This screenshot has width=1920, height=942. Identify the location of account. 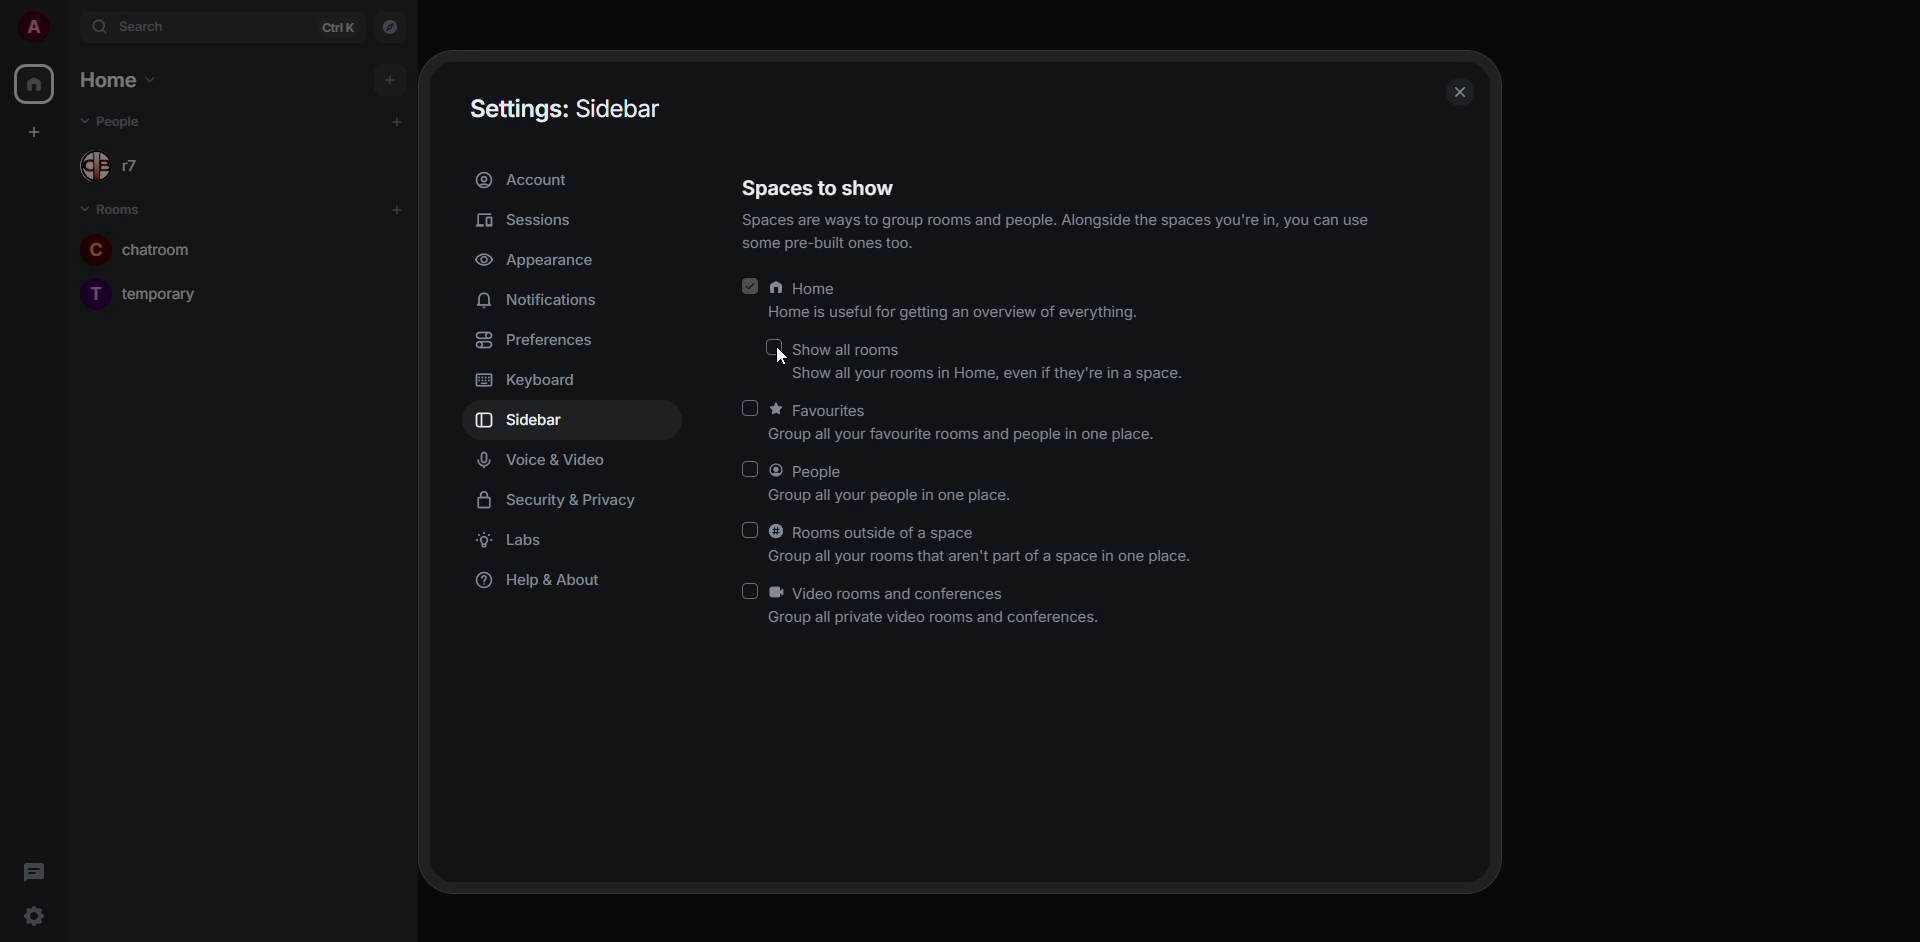
(530, 180).